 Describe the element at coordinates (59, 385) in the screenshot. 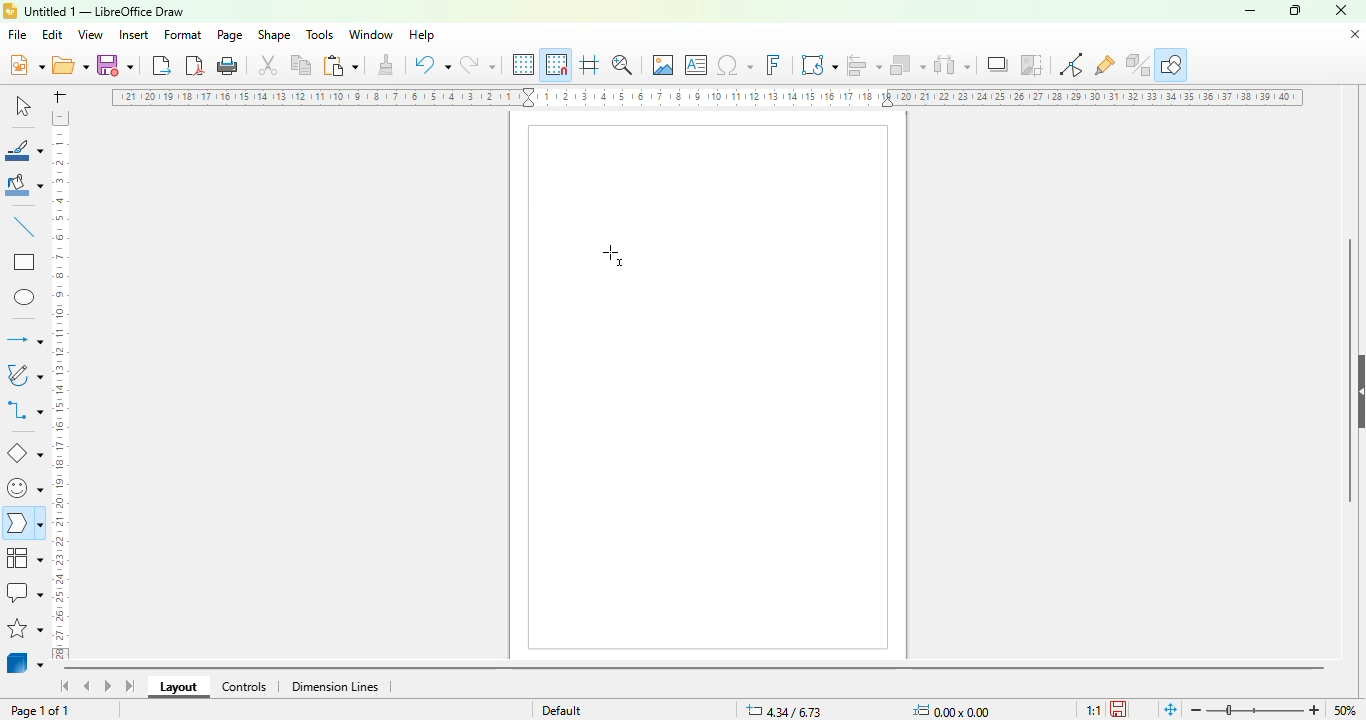

I see `ruler` at that location.